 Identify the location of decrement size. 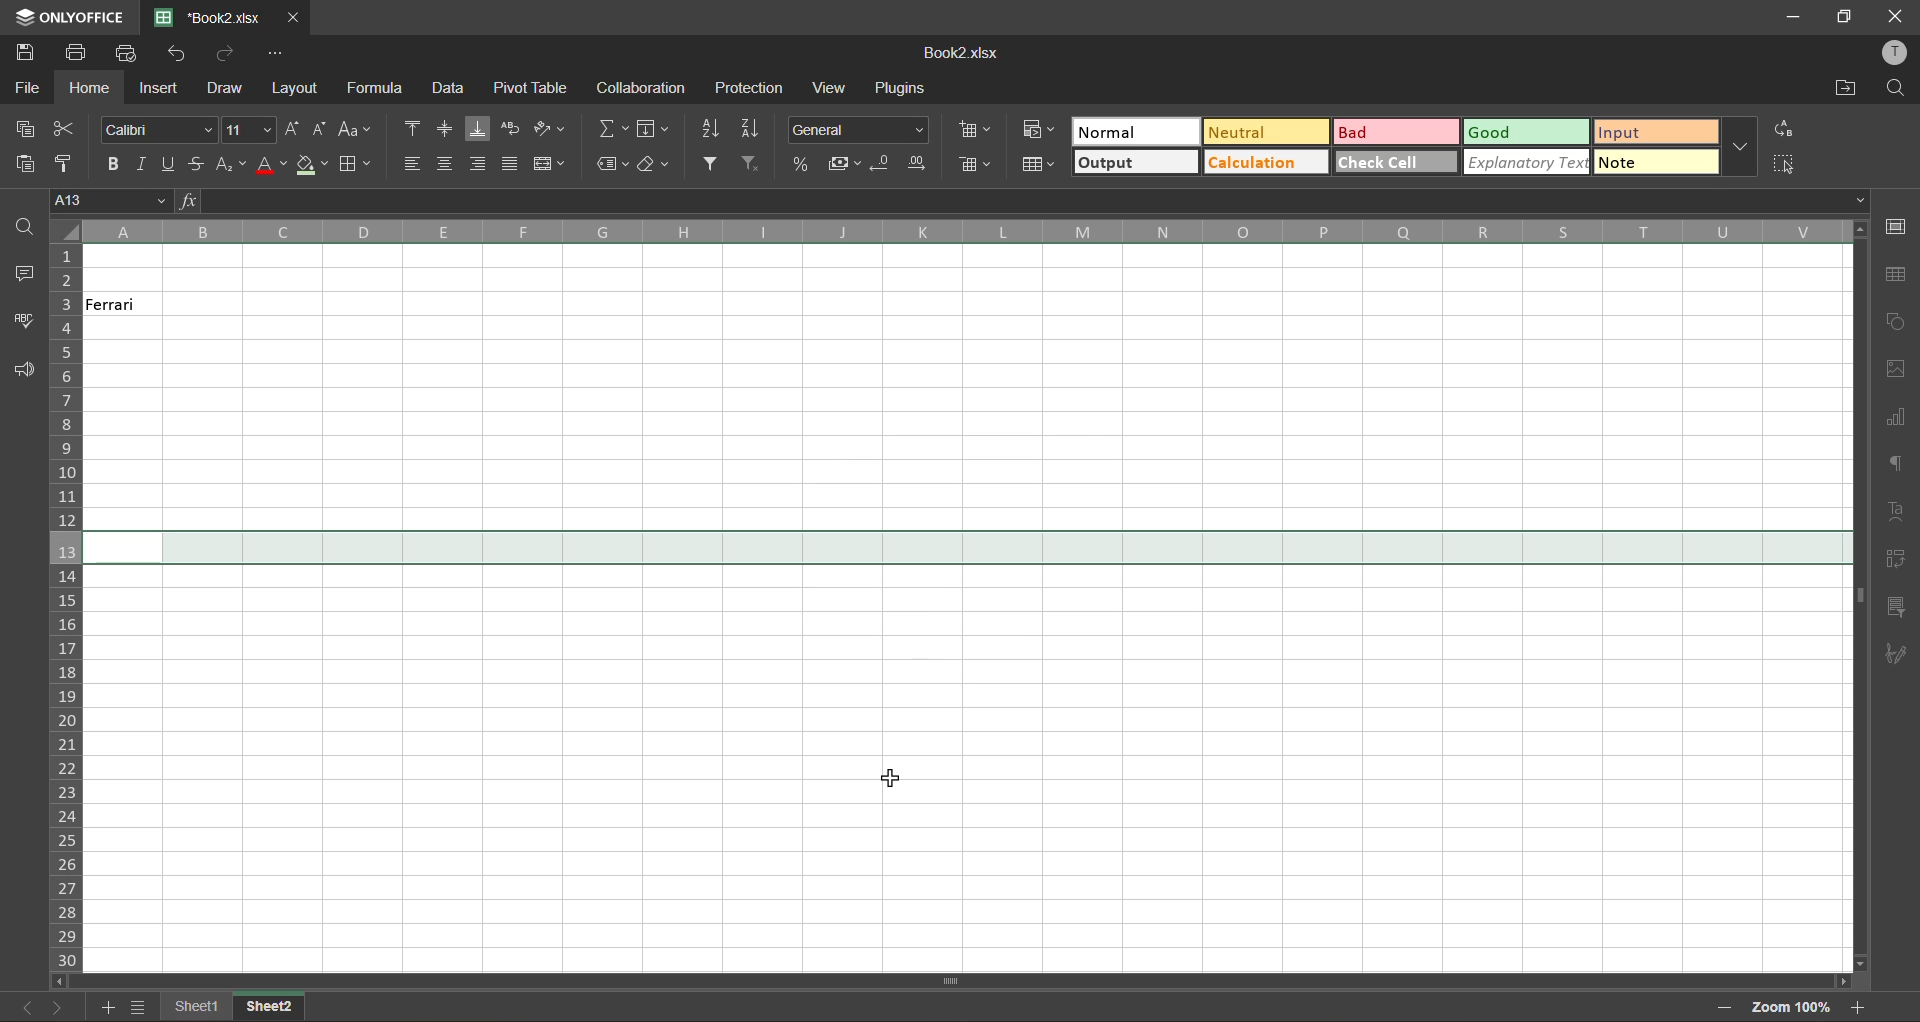
(321, 130).